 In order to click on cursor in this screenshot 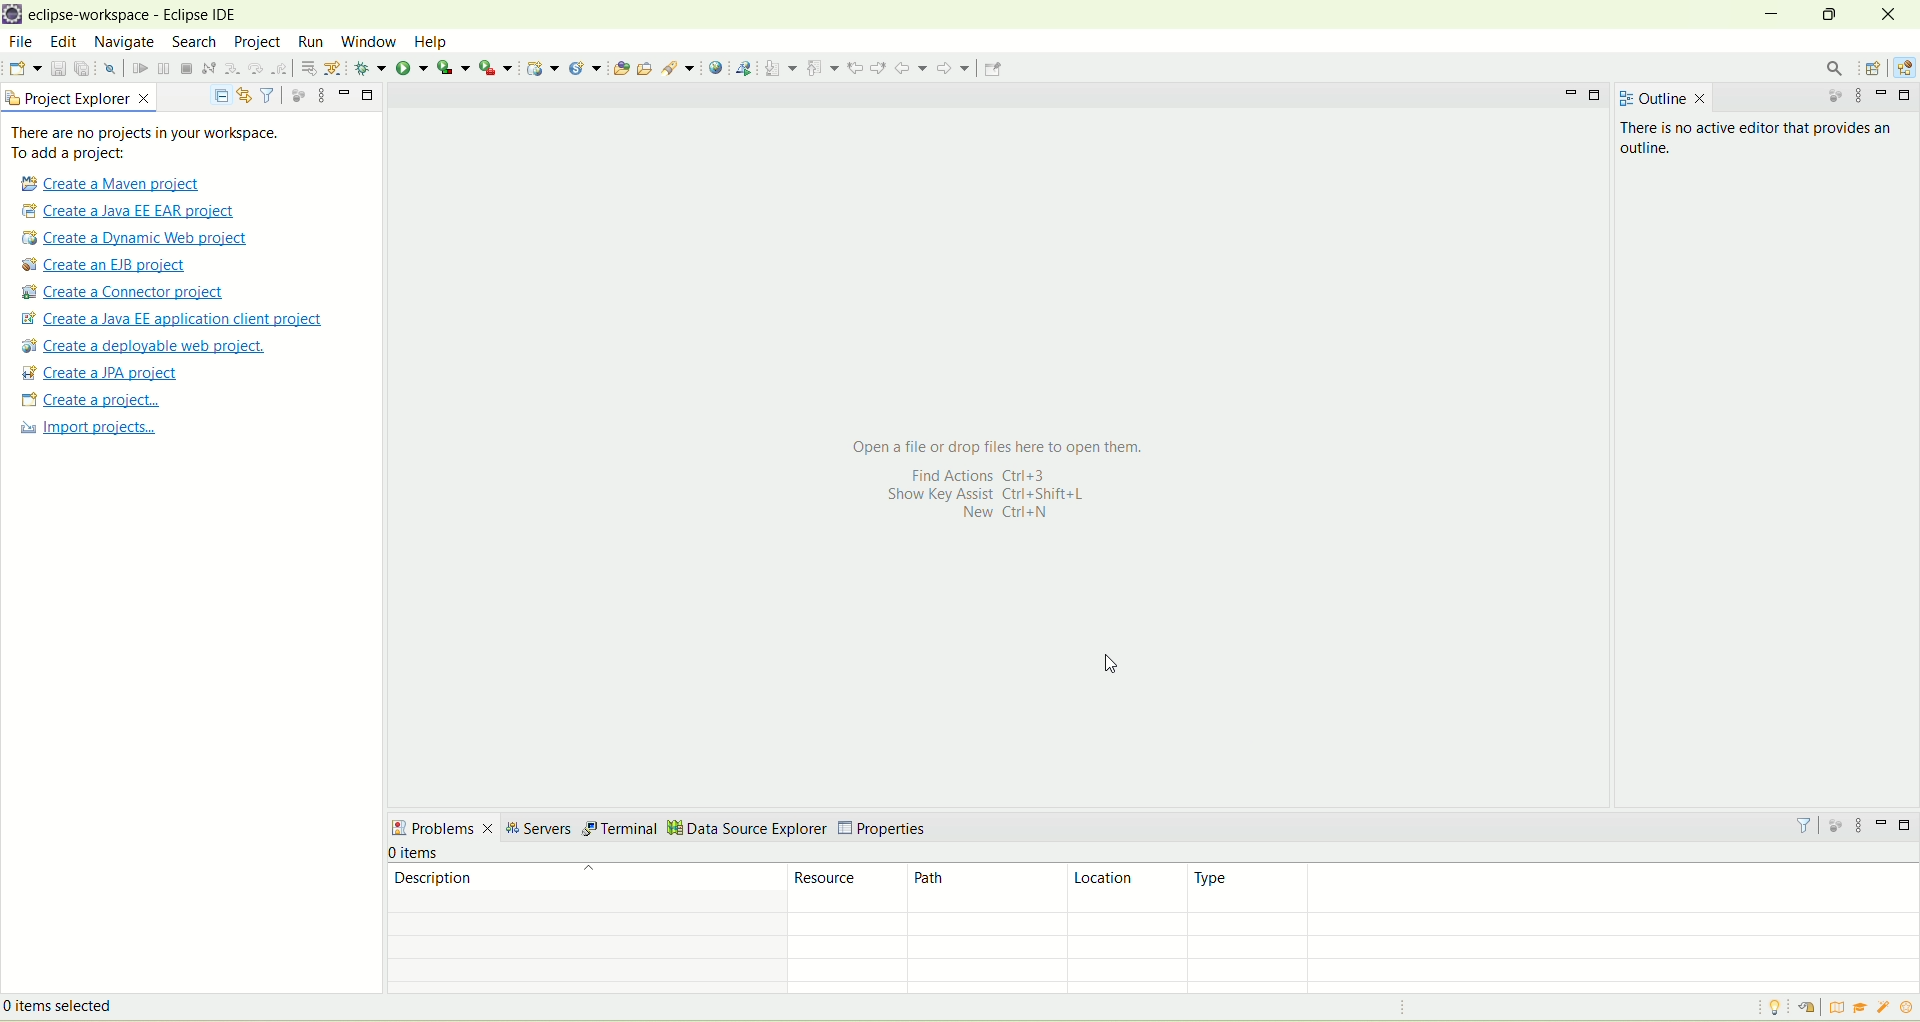, I will do `click(370, 54)`.